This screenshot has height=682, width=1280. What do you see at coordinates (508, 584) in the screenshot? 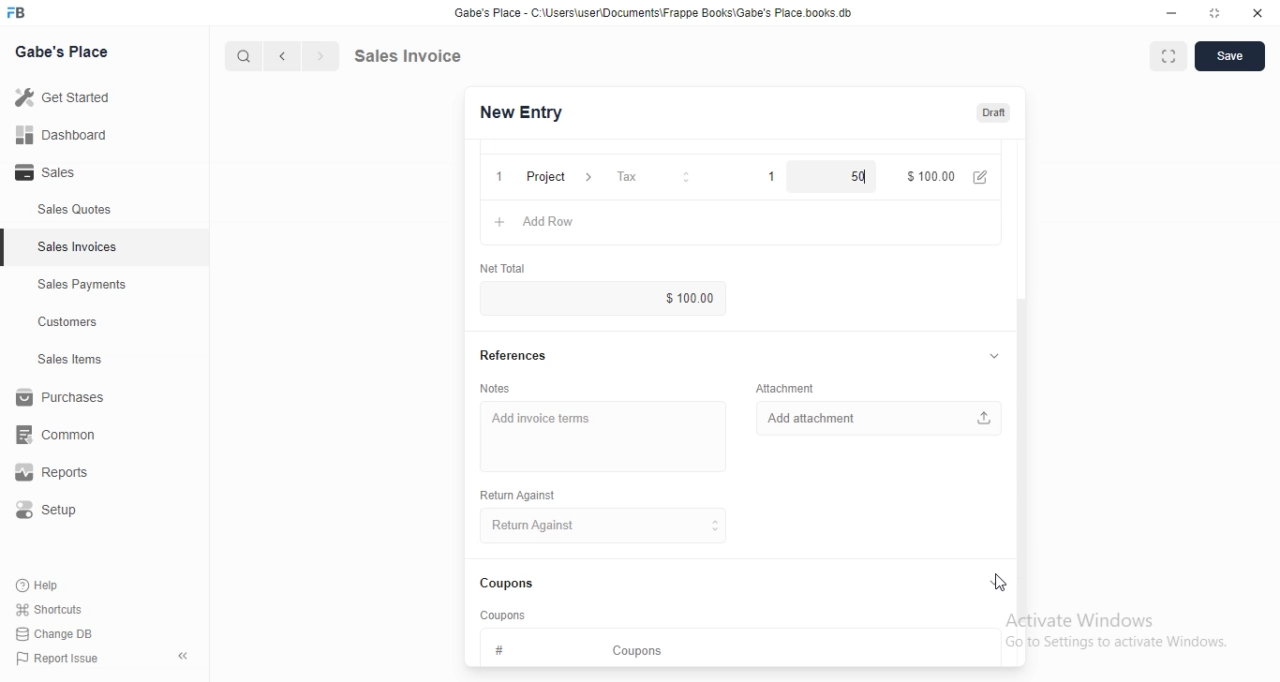
I see `Coupons.` at bounding box center [508, 584].